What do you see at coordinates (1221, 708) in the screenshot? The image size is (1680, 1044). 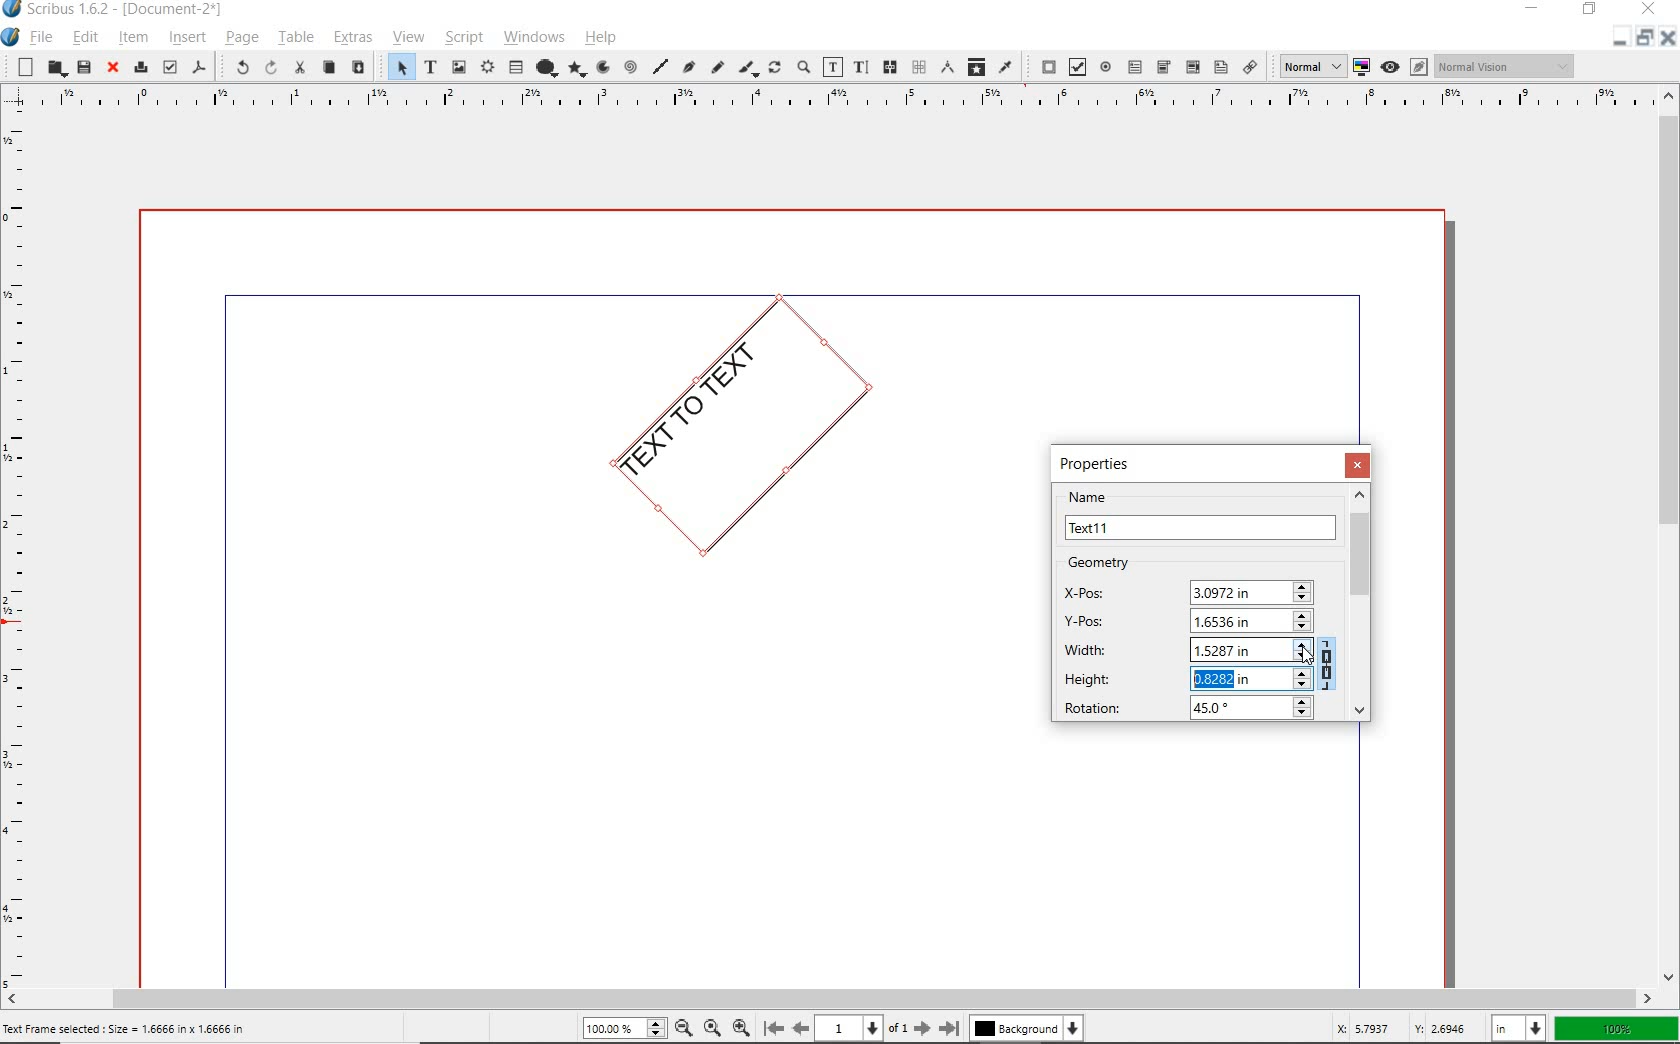 I see `45 DEGREES ADDED` at bounding box center [1221, 708].